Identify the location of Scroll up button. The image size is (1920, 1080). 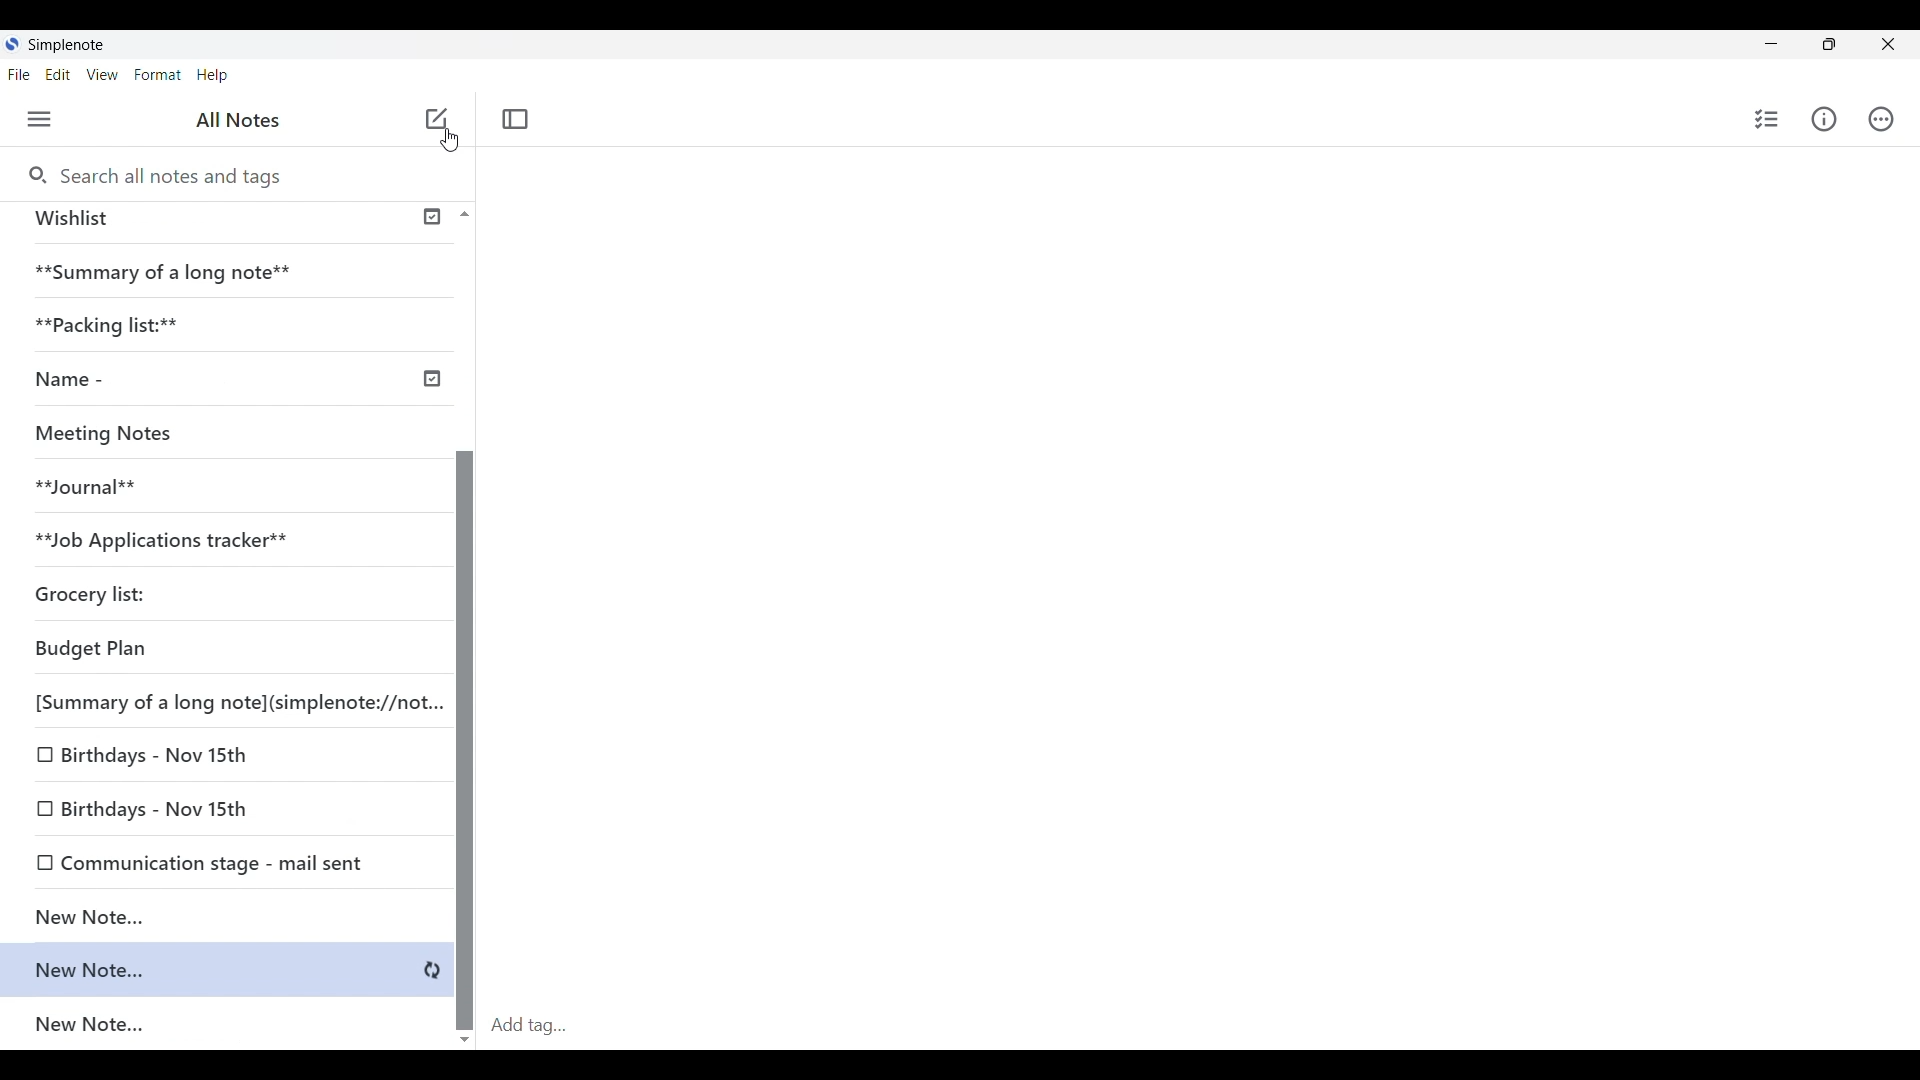
(456, 216).